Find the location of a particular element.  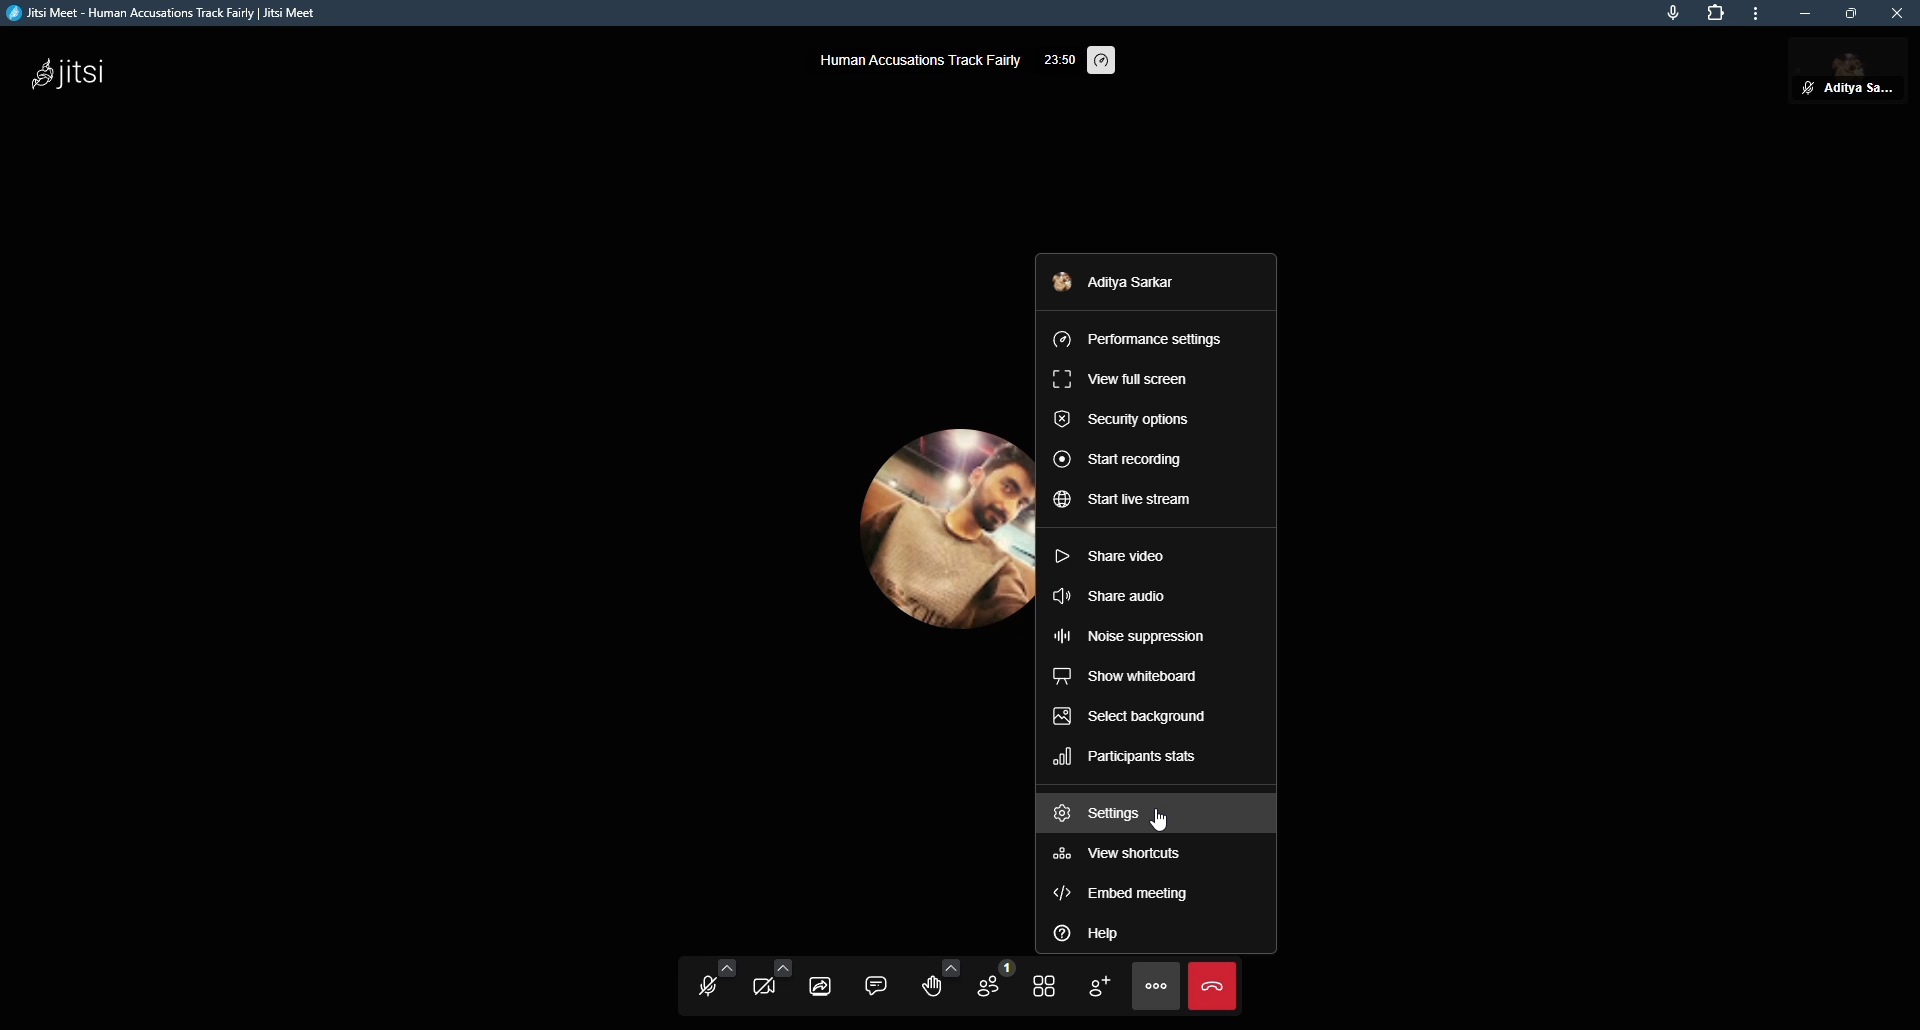

jitsi is located at coordinates (69, 77).